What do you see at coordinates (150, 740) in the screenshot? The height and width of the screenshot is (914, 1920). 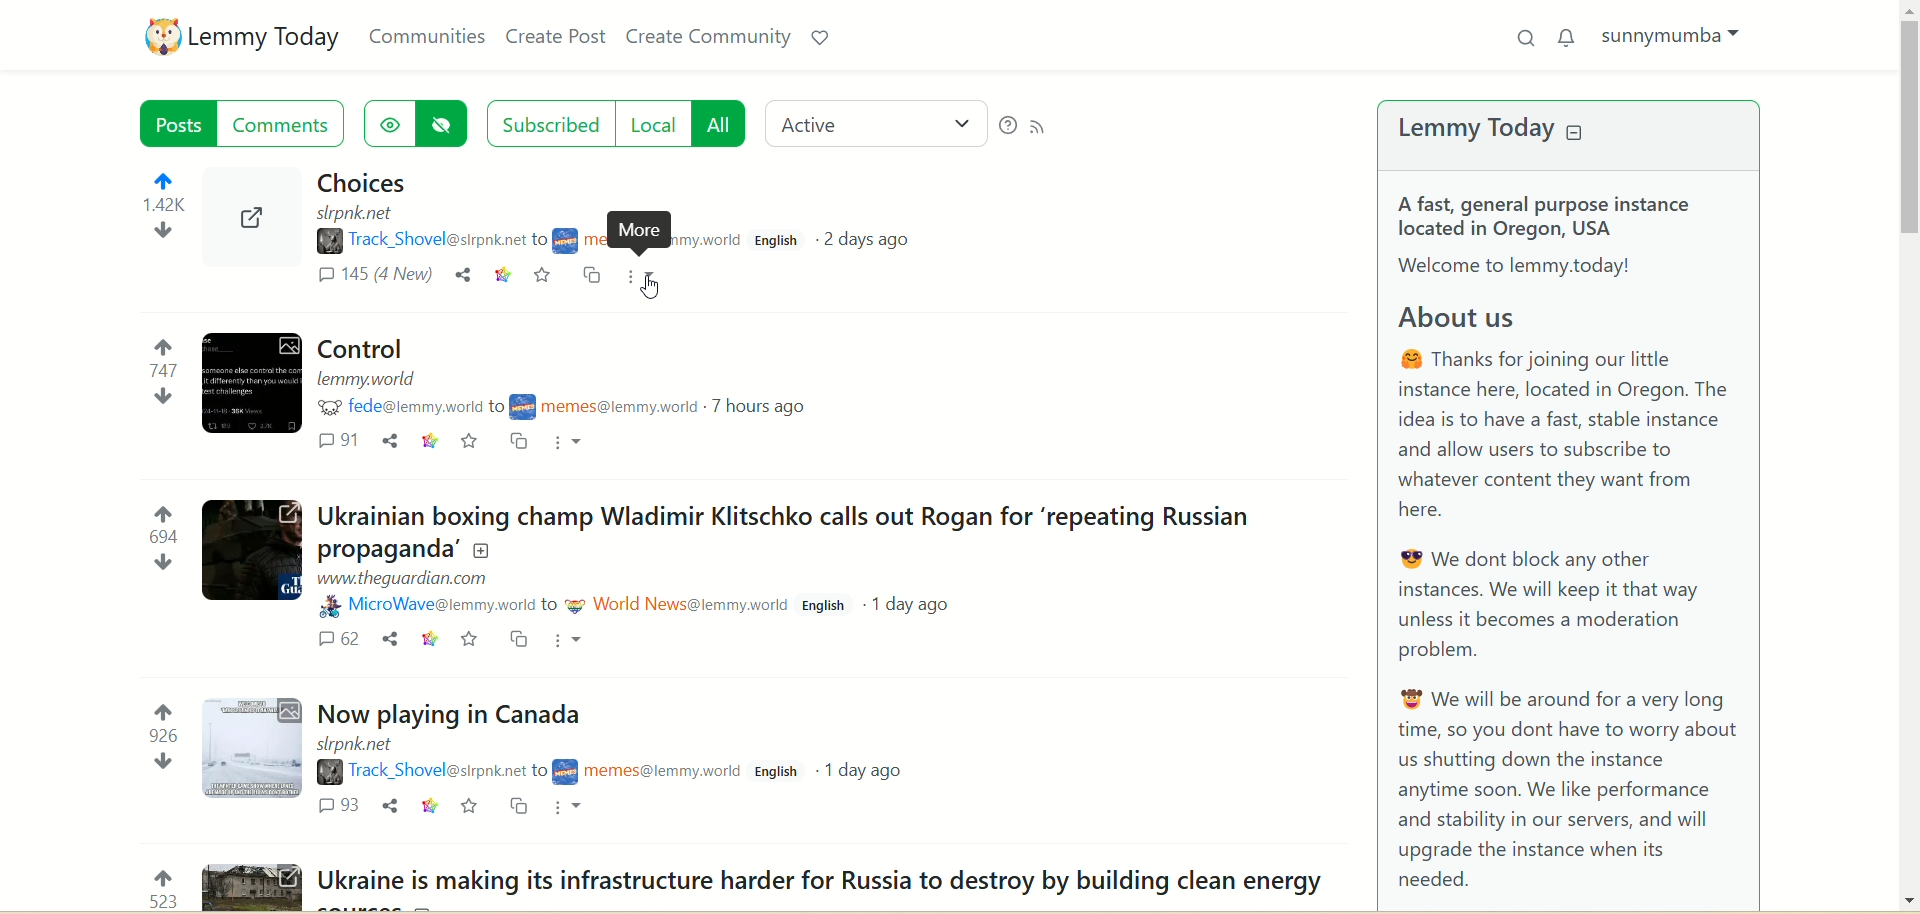 I see `votes up and down` at bounding box center [150, 740].